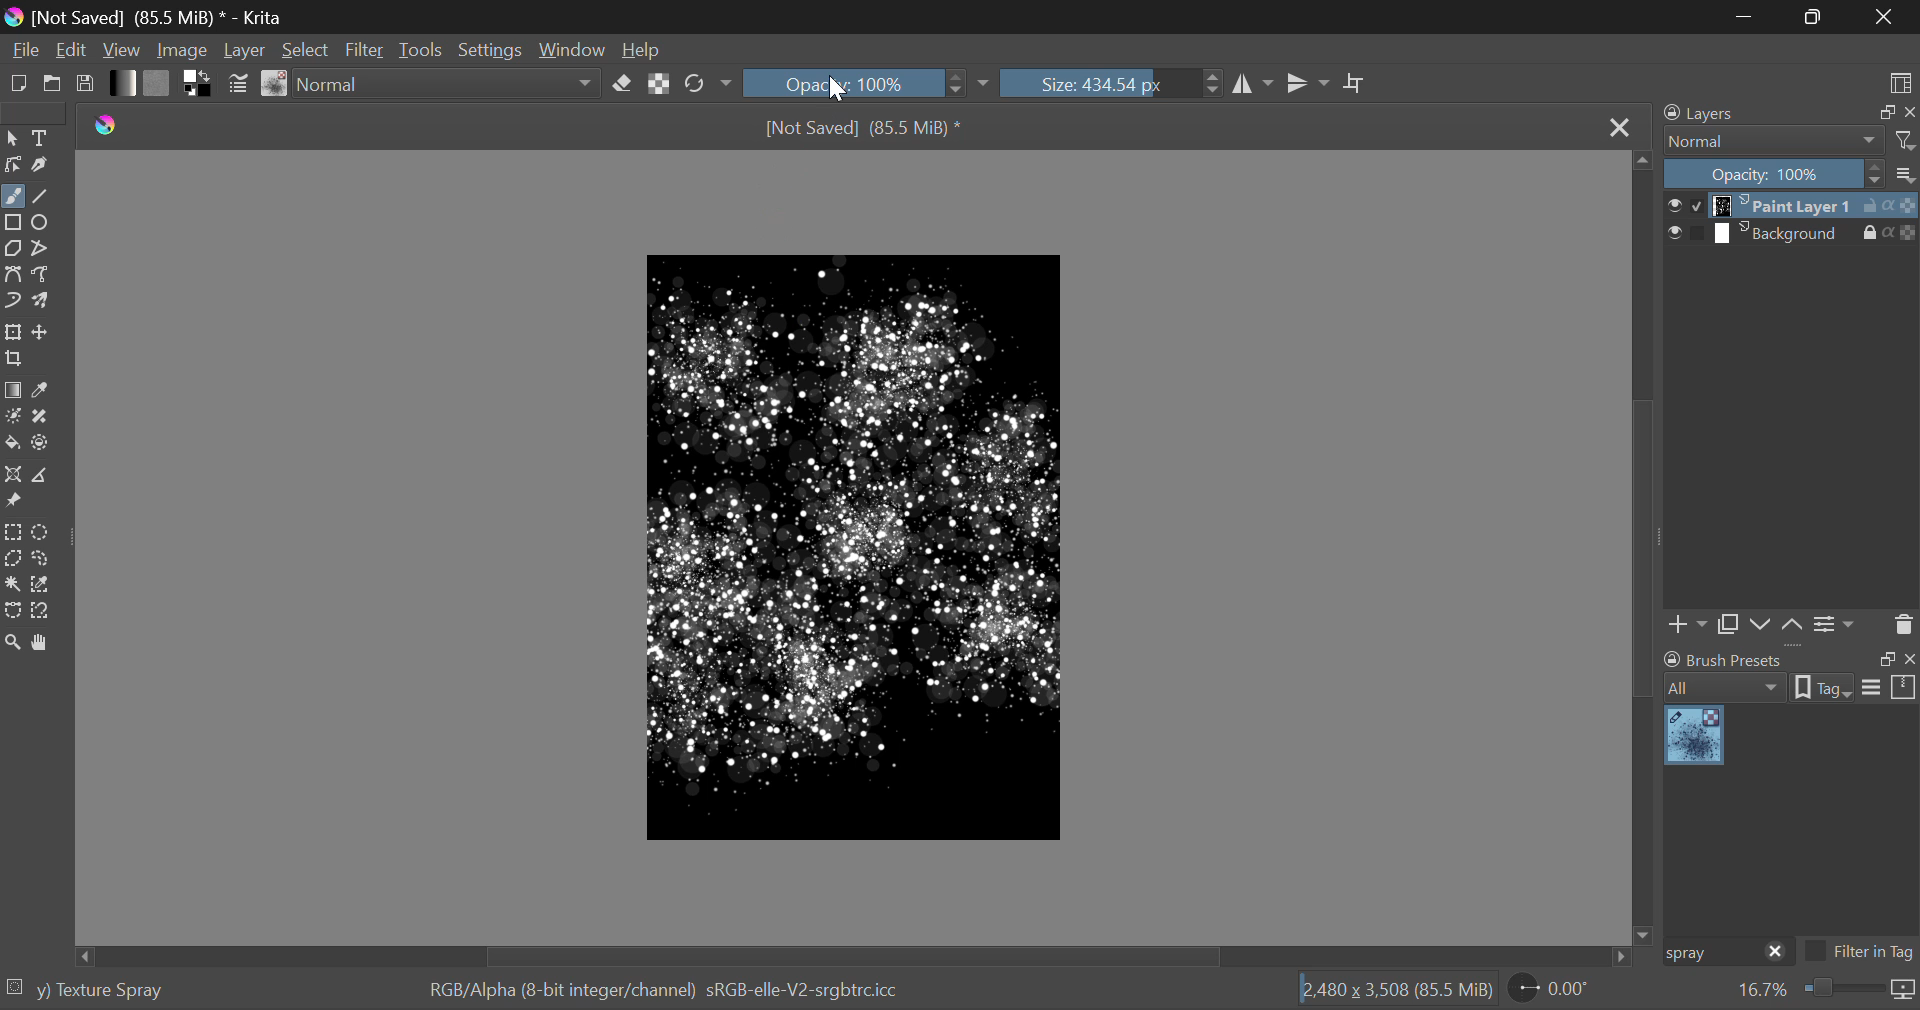 Image resolution: width=1920 pixels, height=1010 pixels. I want to click on Continuous Fill, so click(12, 582).